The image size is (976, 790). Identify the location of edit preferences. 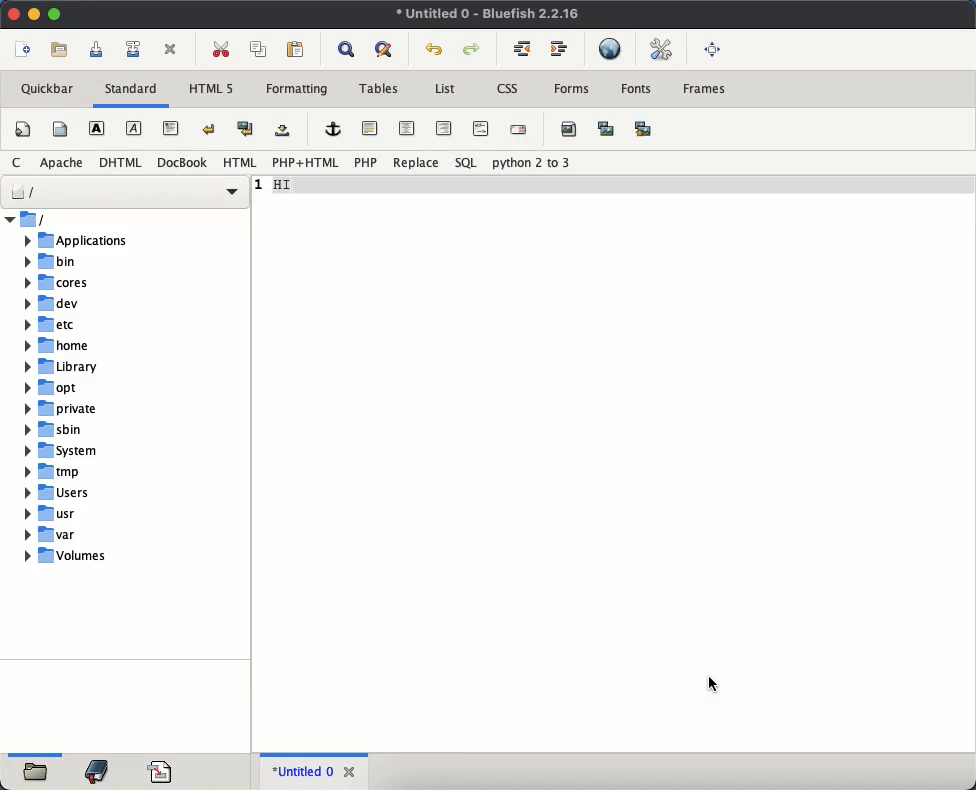
(657, 49).